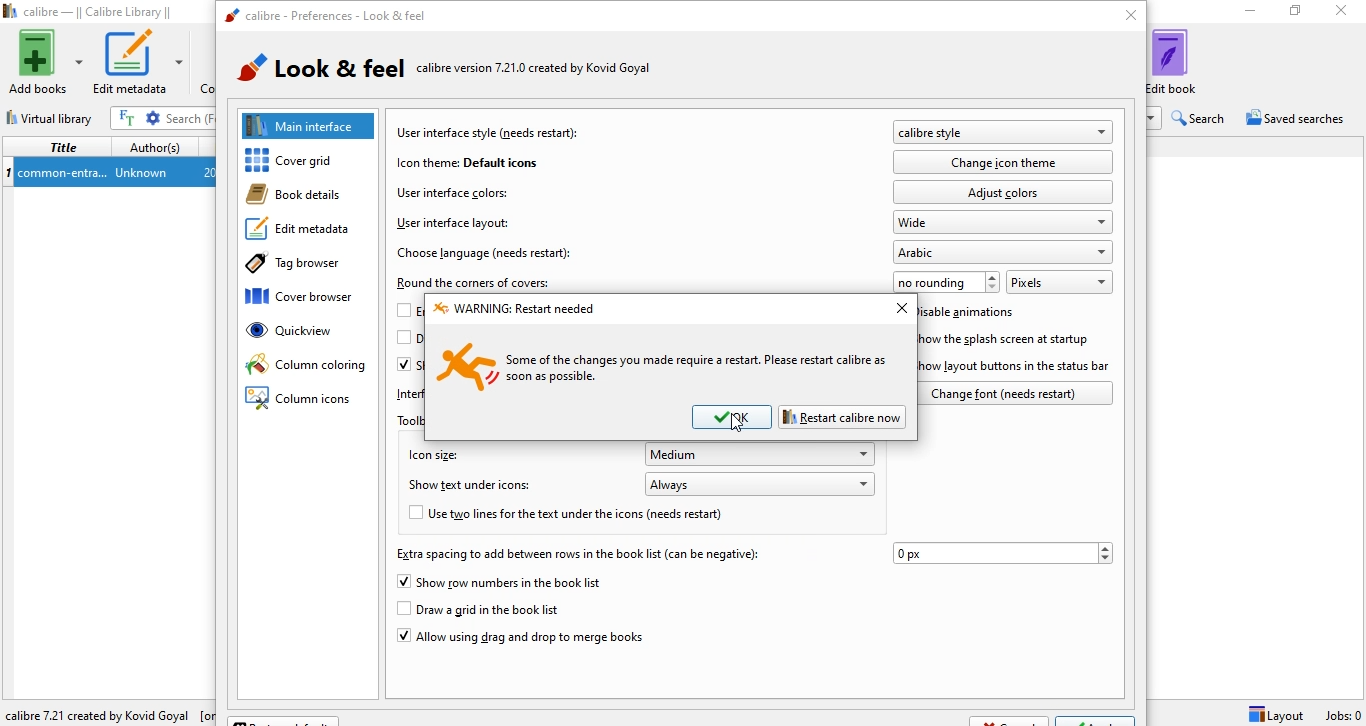  I want to click on adjust colors, so click(1003, 191).